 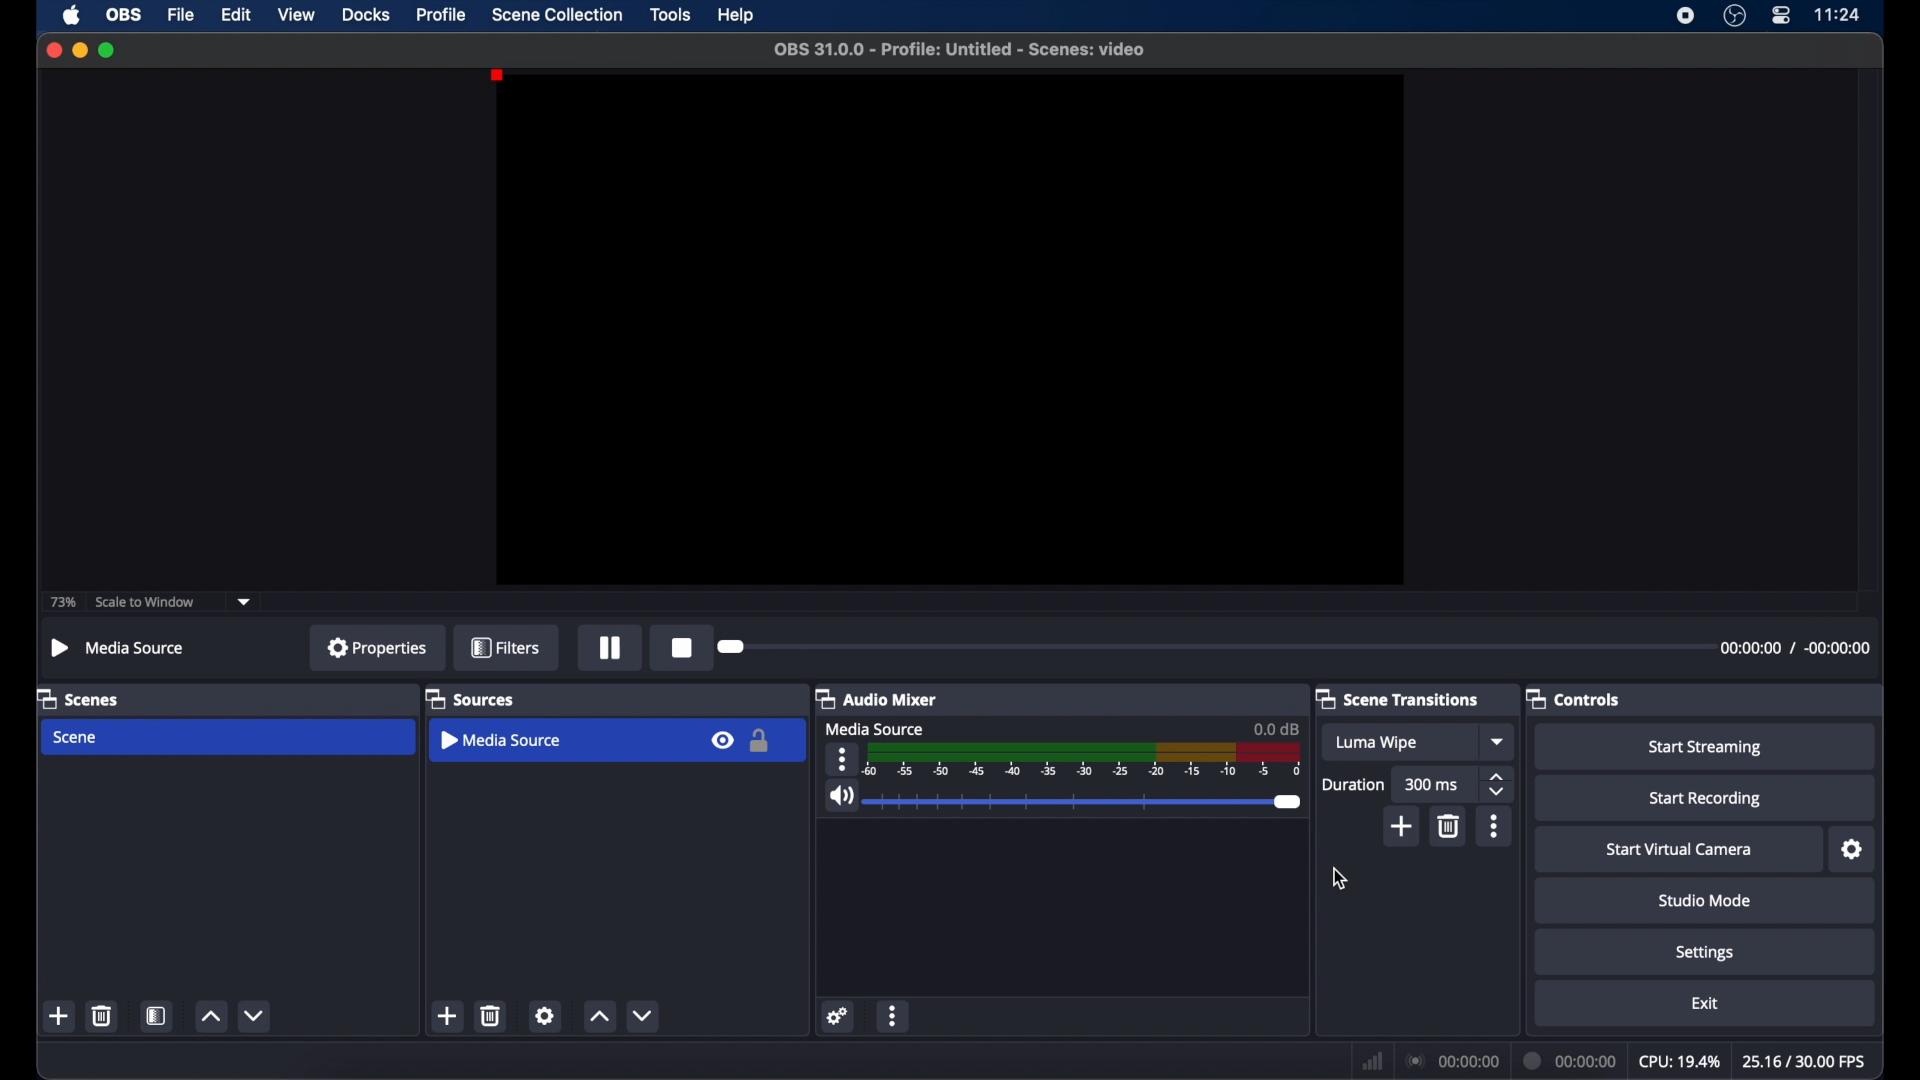 What do you see at coordinates (1733, 16) in the screenshot?
I see `obs studio` at bounding box center [1733, 16].